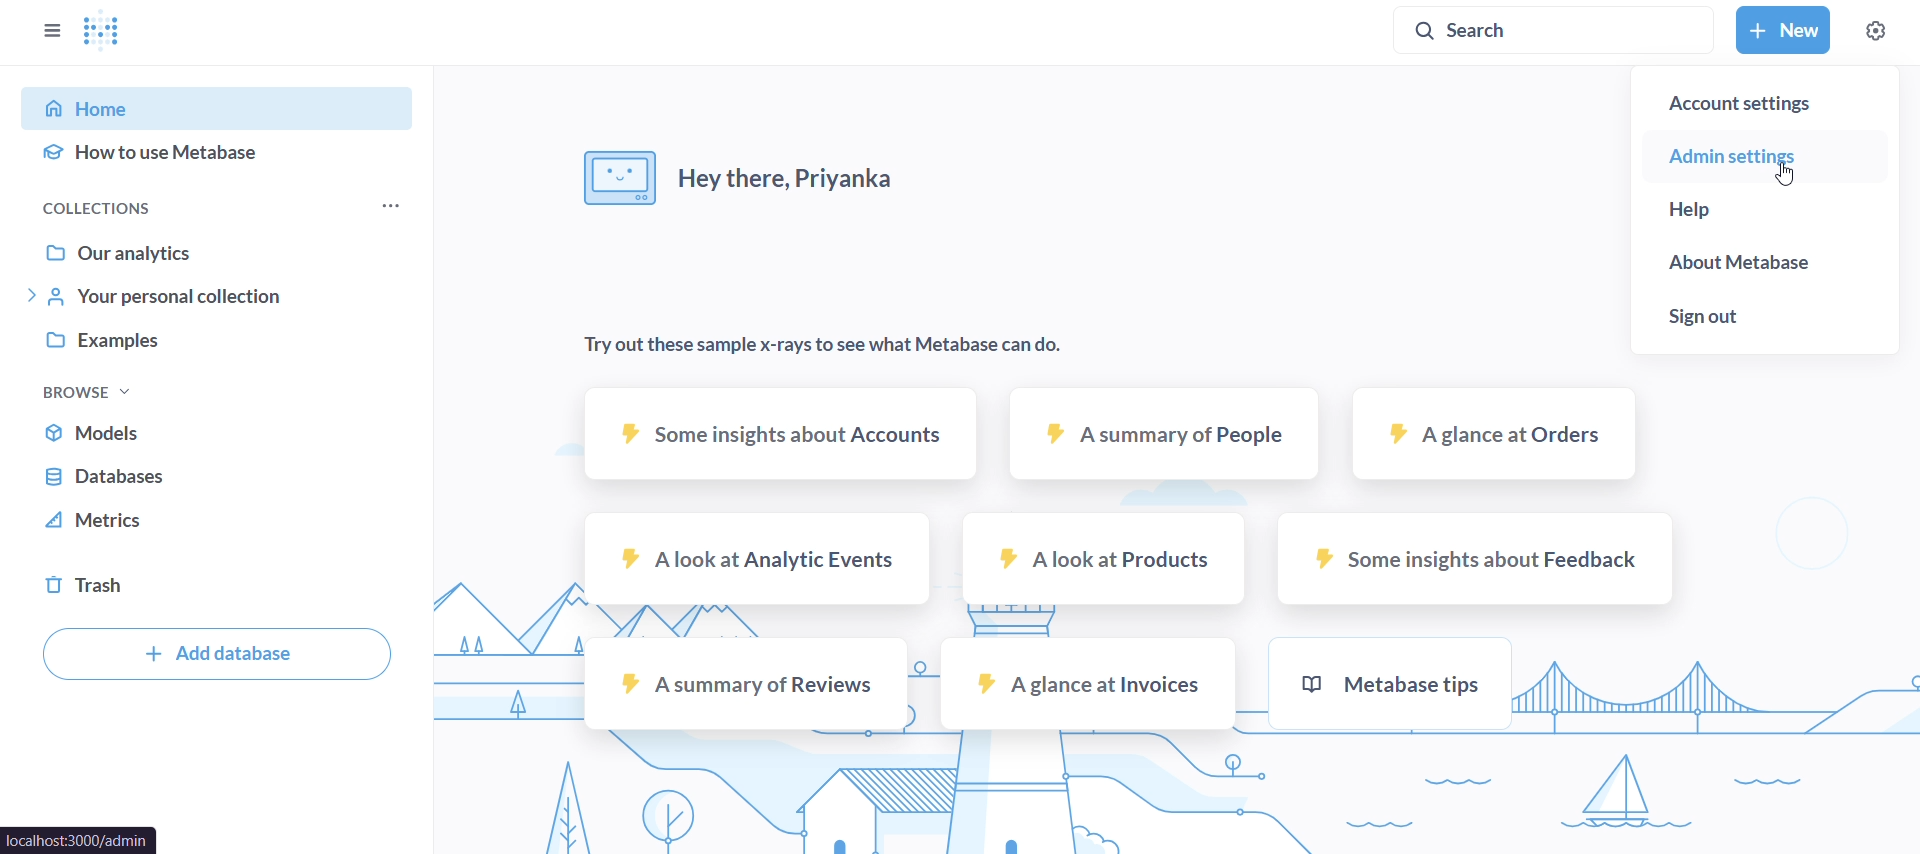 The image size is (1920, 854). Describe the element at coordinates (1874, 33) in the screenshot. I see `settings` at that location.